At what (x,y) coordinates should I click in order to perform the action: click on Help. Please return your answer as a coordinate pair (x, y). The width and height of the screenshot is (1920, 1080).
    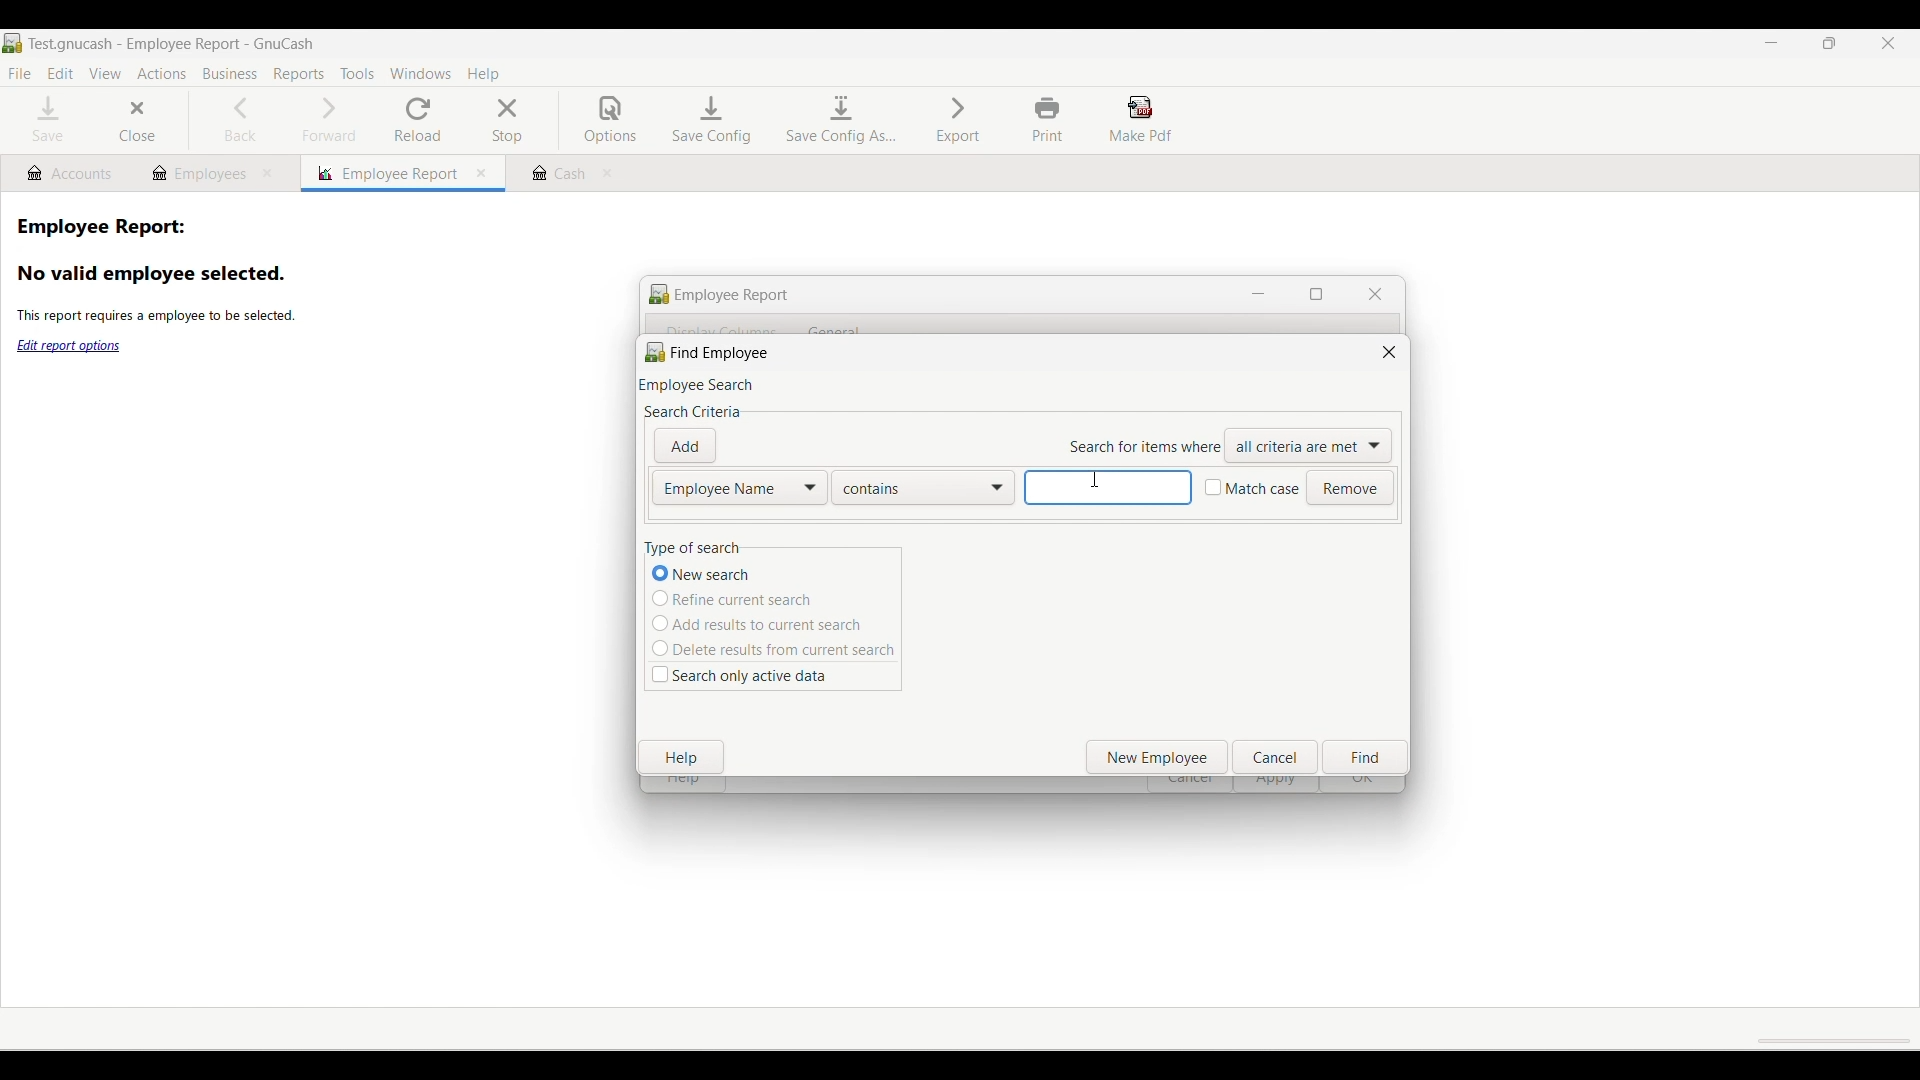
    Looking at the image, I should click on (681, 757).